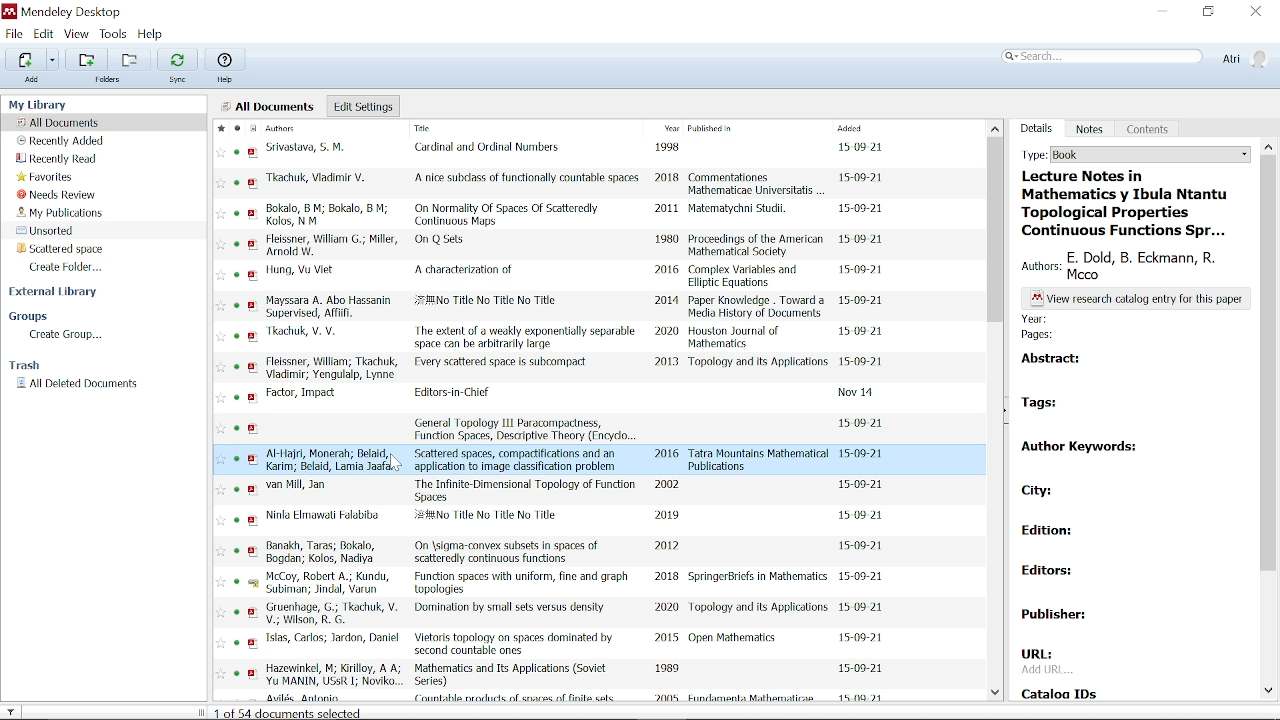  What do you see at coordinates (1036, 488) in the screenshot?
I see `city` at bounding box center [1036, 488].